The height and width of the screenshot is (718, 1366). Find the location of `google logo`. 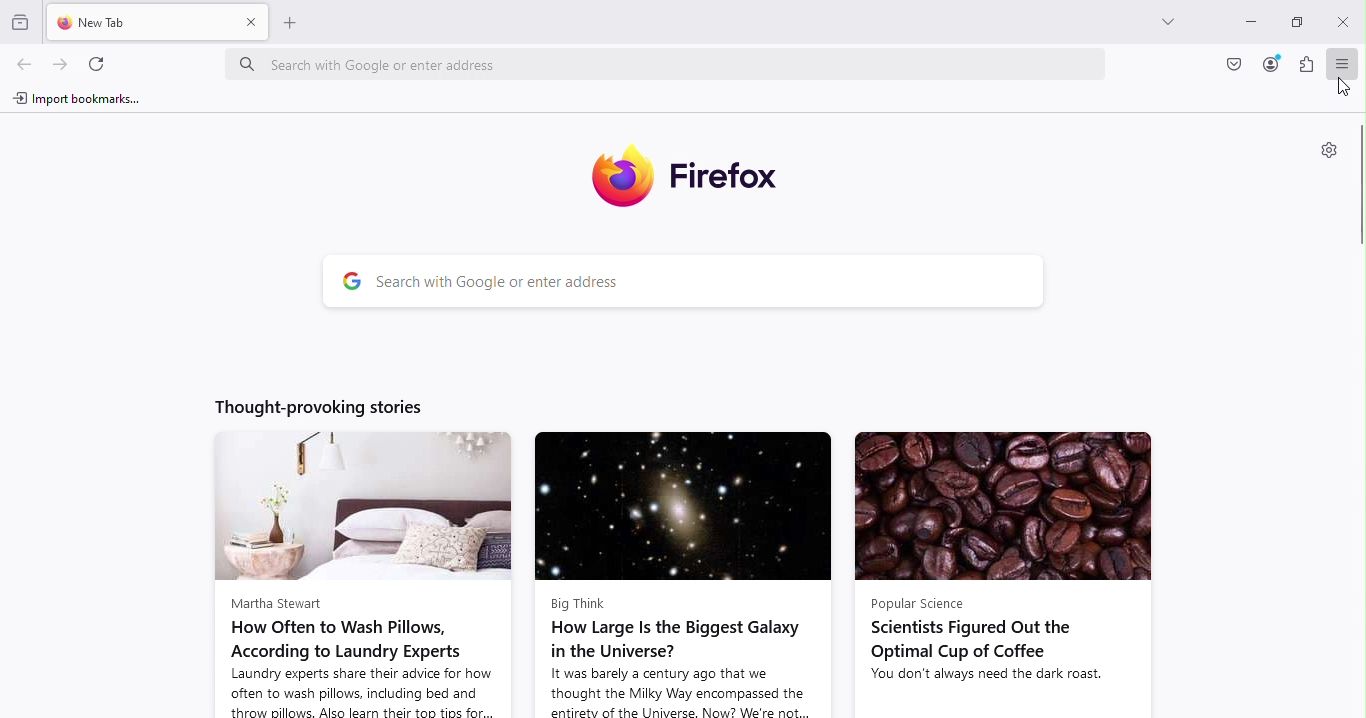

google logo is located at coordinates (345, 284).